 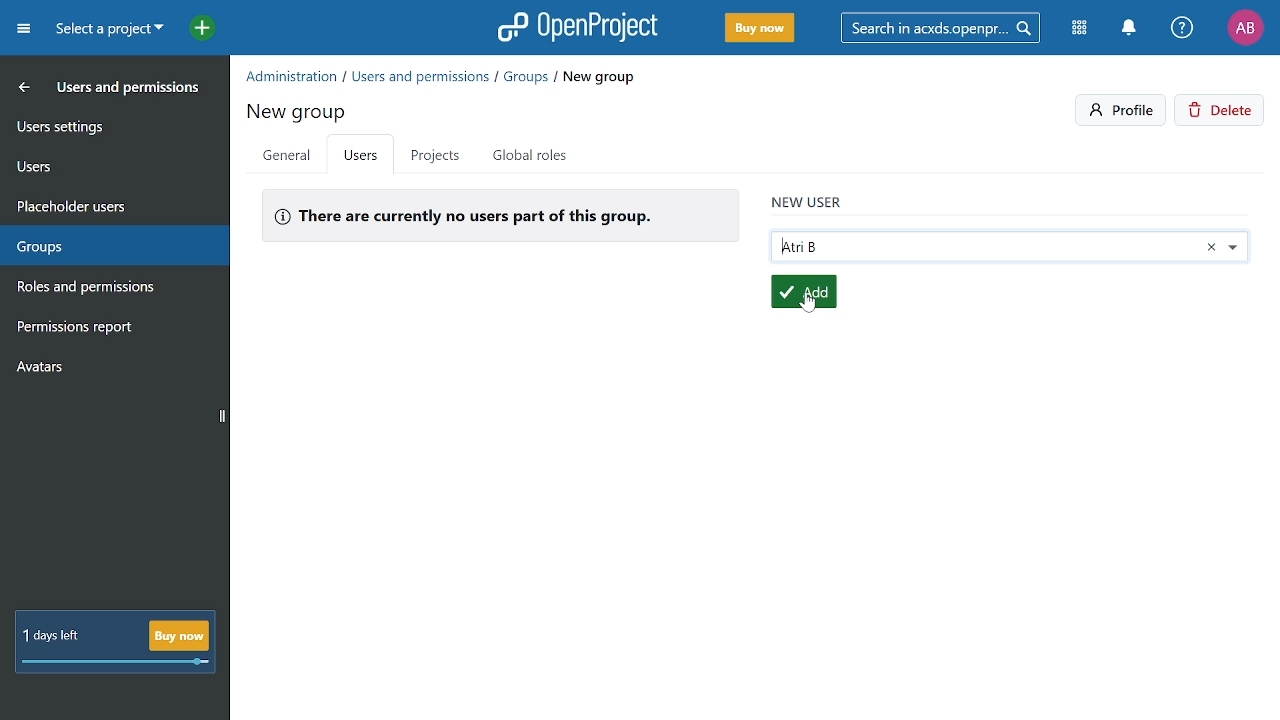 What do you see at coordinates (103, 289) in the screenshot?
I see `Roles and permissions` at bounding box center [103, 289].